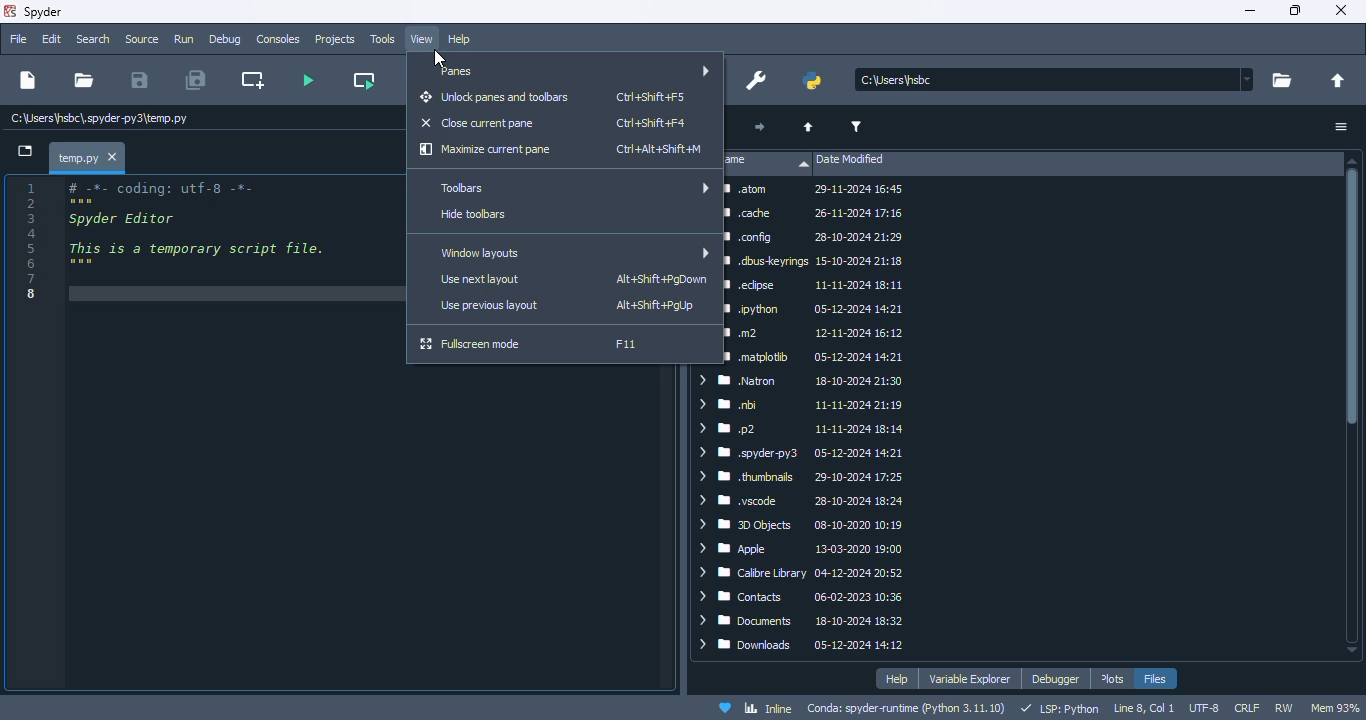 Image resolution: width=1366 pixels, height=720 pixels. I want to click on name, so click(768, 163).